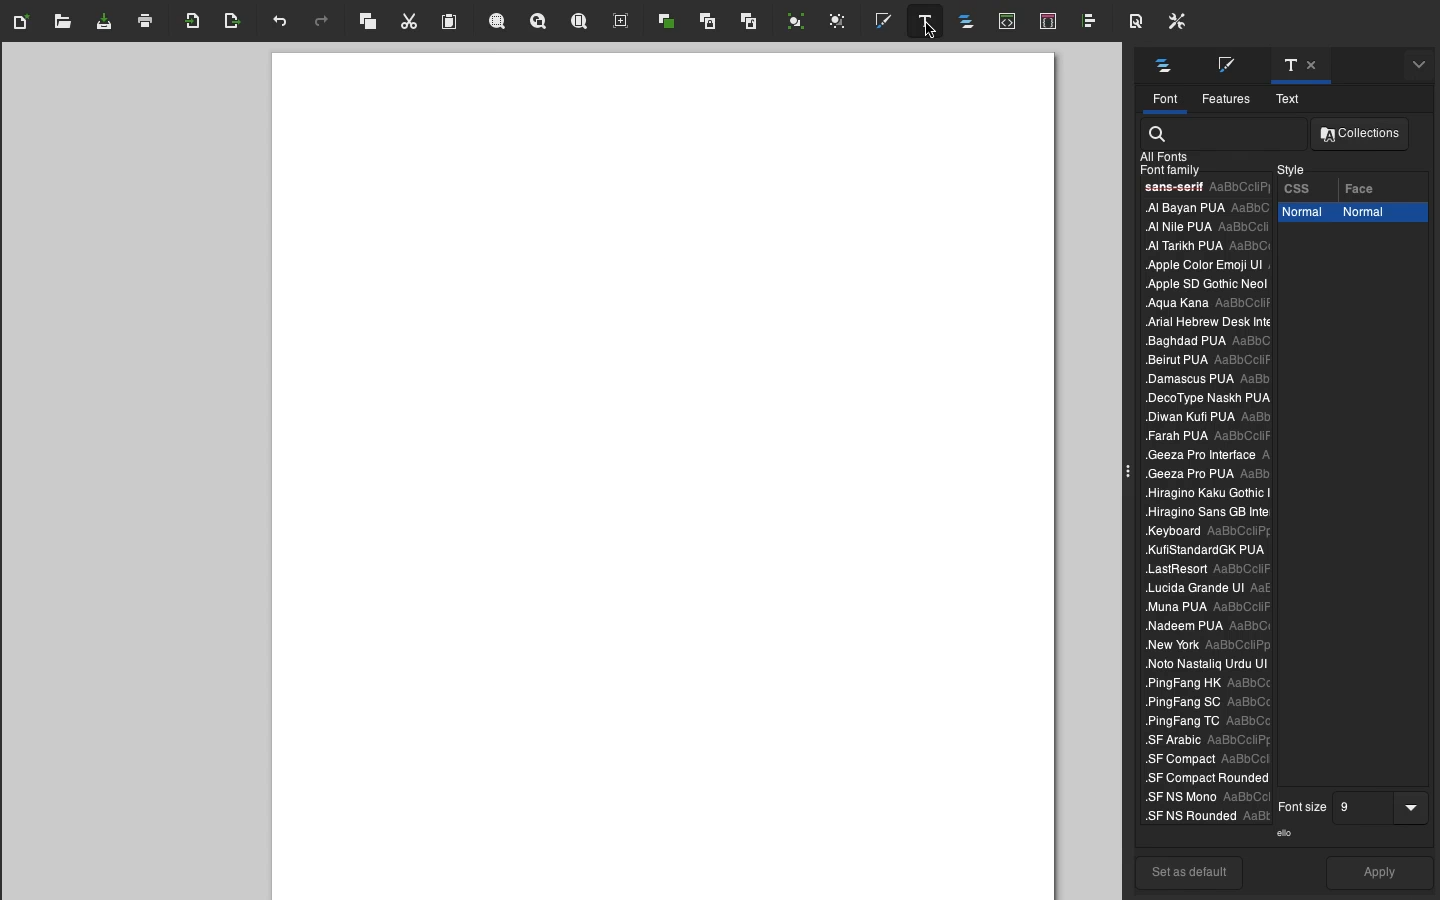 The image size is (1440, 900). I want to click on .Al Nile PUA, so click(1202, 226).